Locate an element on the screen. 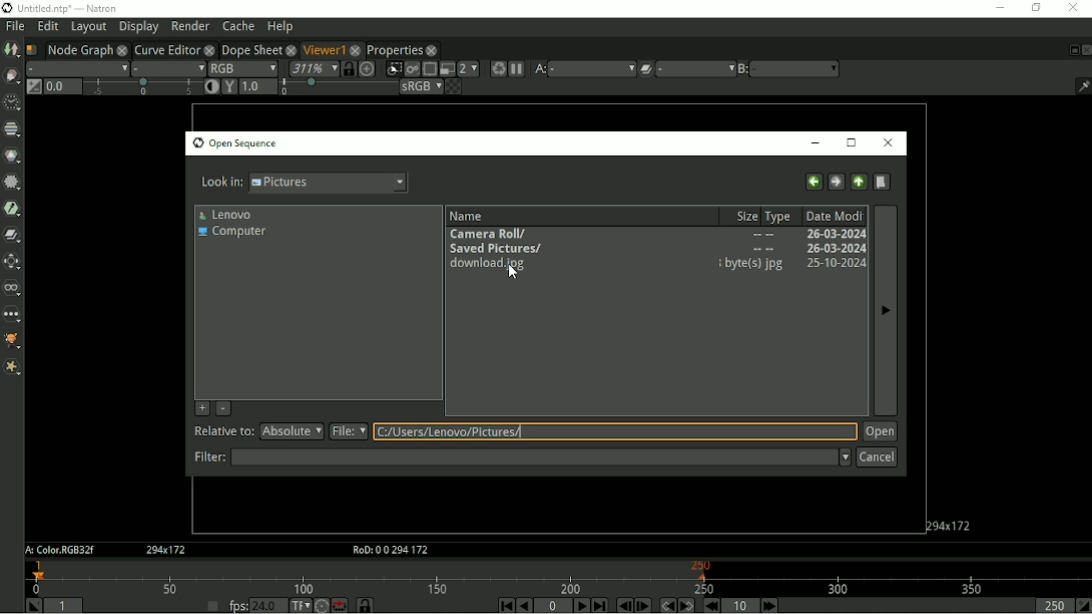 This screenshot has height=614, width=1092. Channel is located at coordinates (12, 129).